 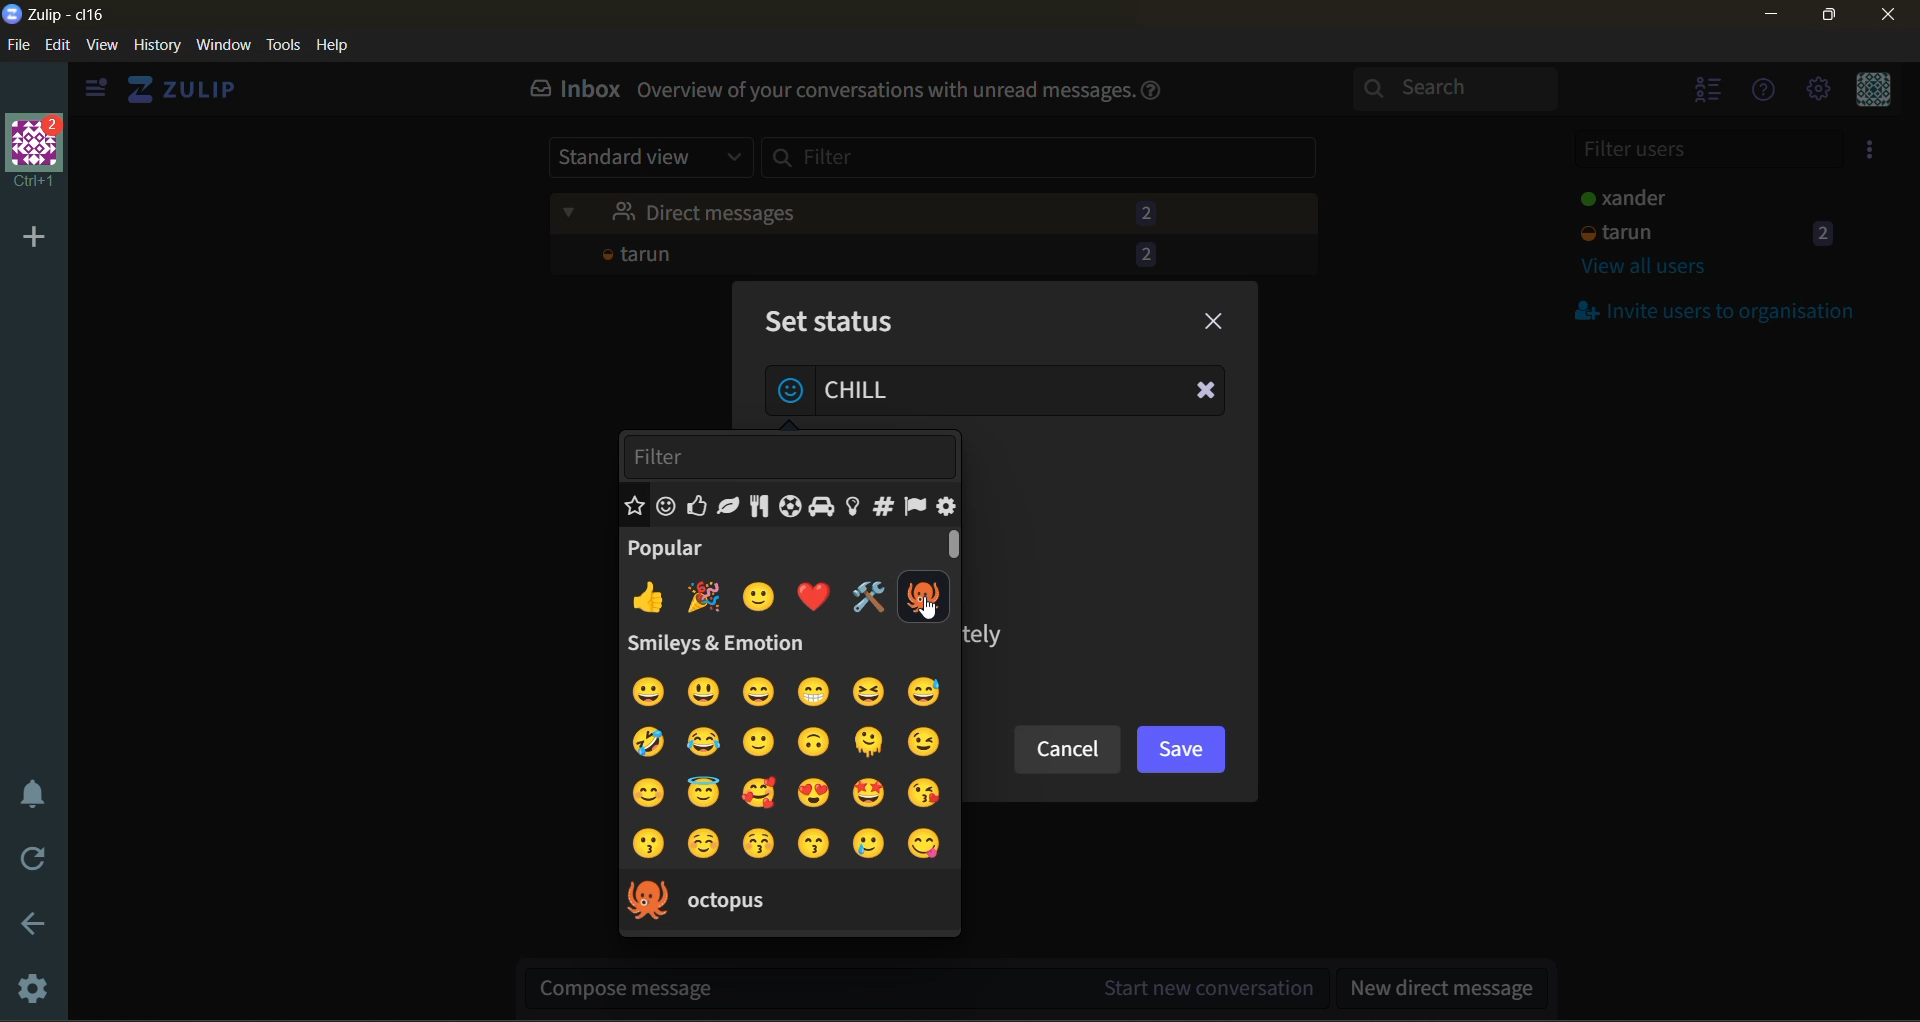 What do you see at coordinates (693, 907) in the screenshot?
I see `octopus` at bounding box center [693, 907].